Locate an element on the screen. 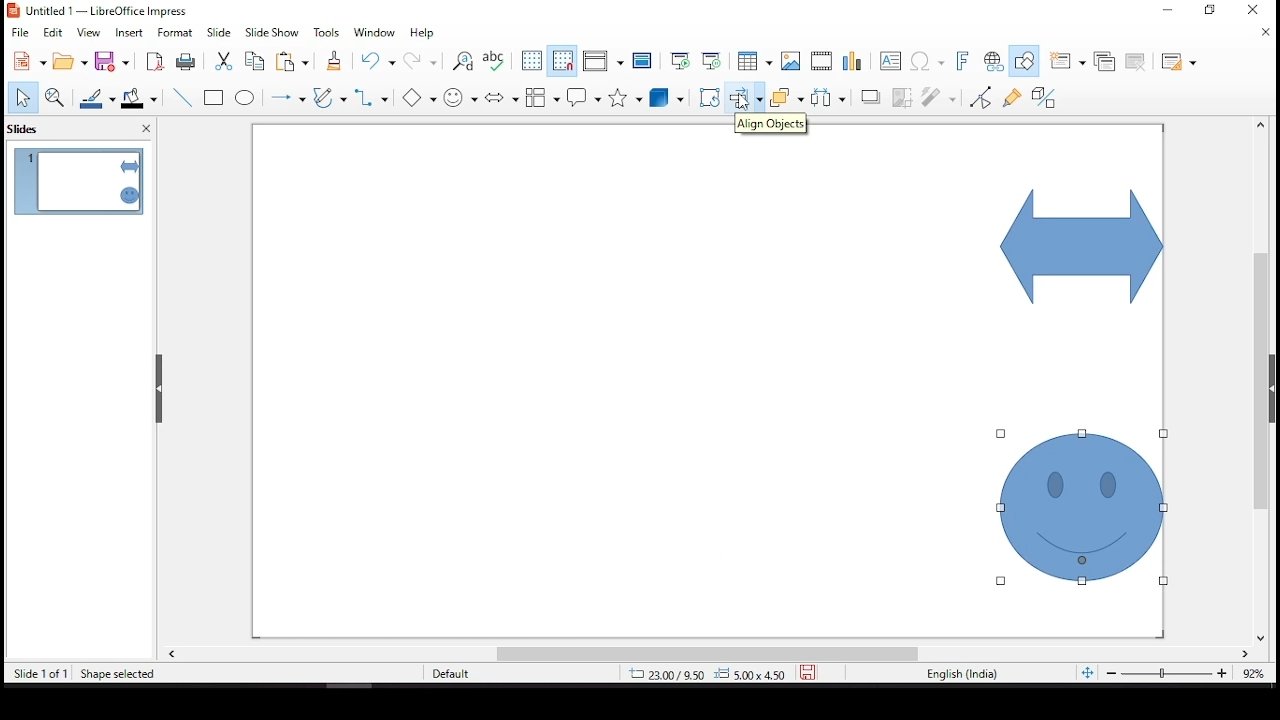  shape selected is located at coordinates (113, 673).